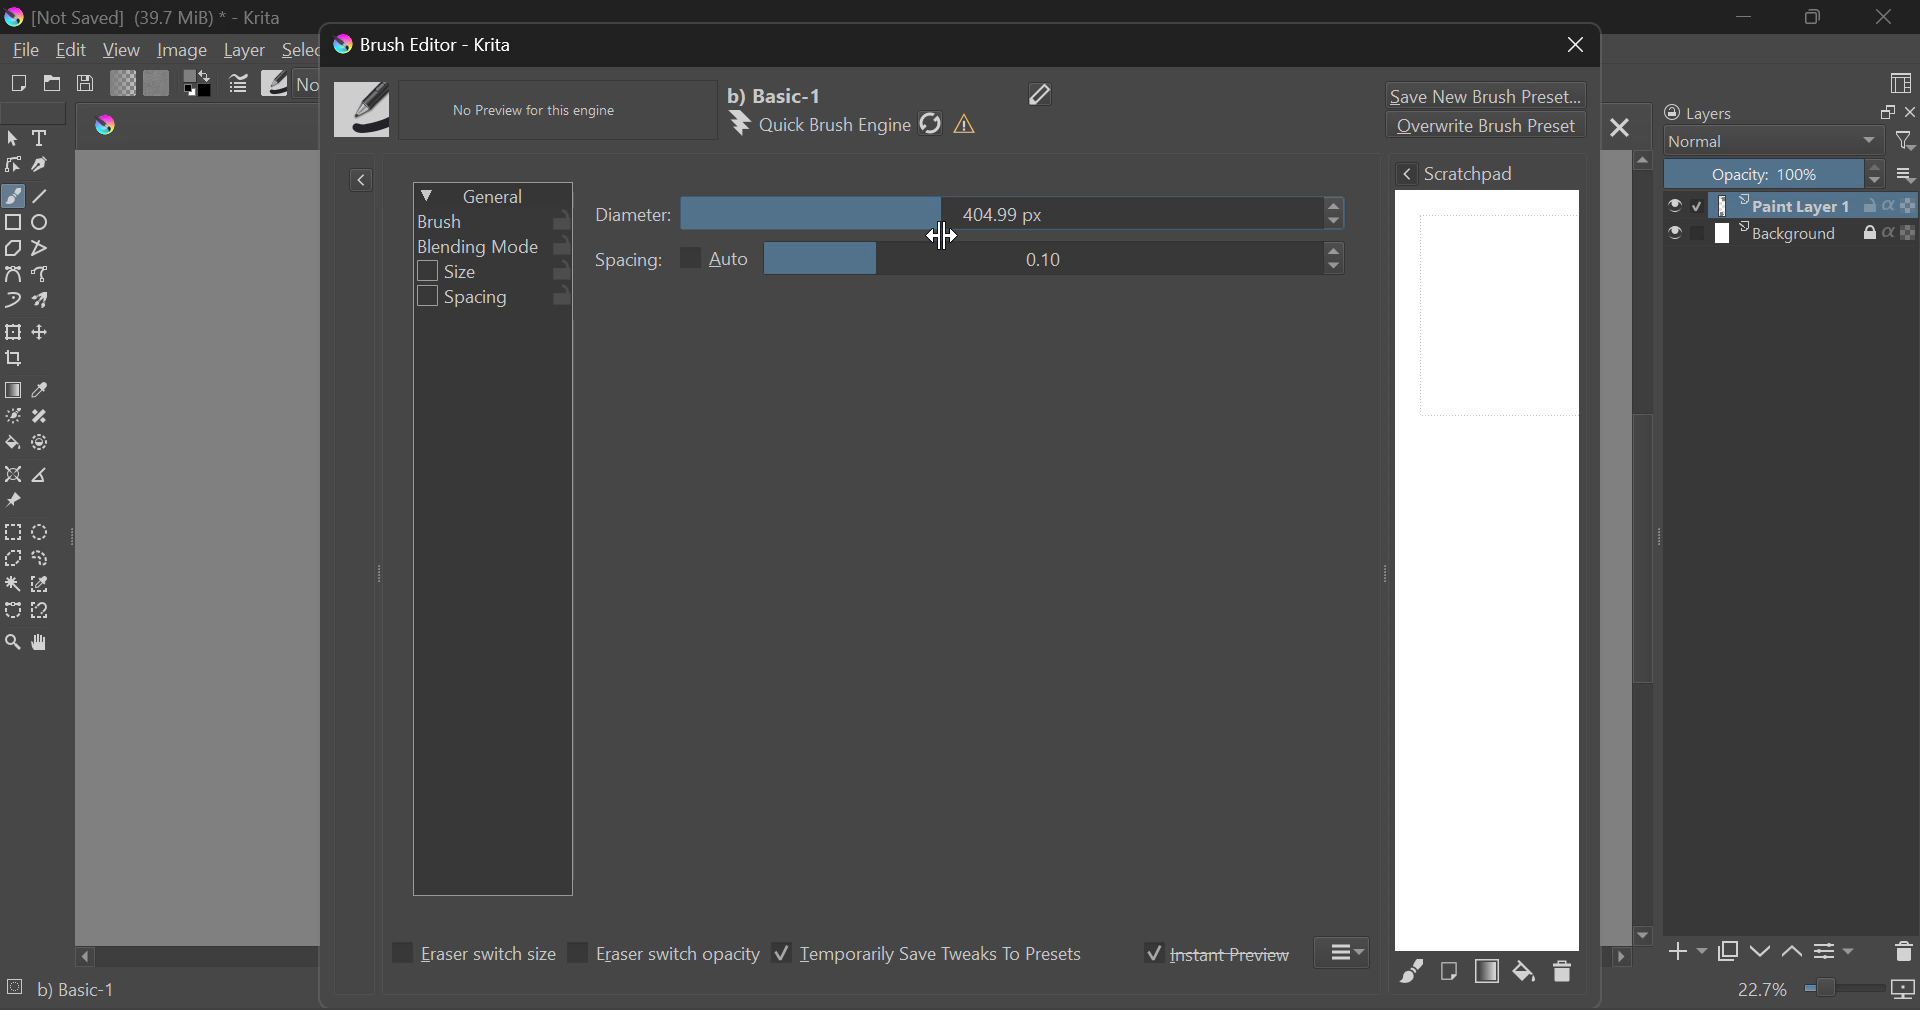  I want to click on Similar Color Selector, so click(42, 587).